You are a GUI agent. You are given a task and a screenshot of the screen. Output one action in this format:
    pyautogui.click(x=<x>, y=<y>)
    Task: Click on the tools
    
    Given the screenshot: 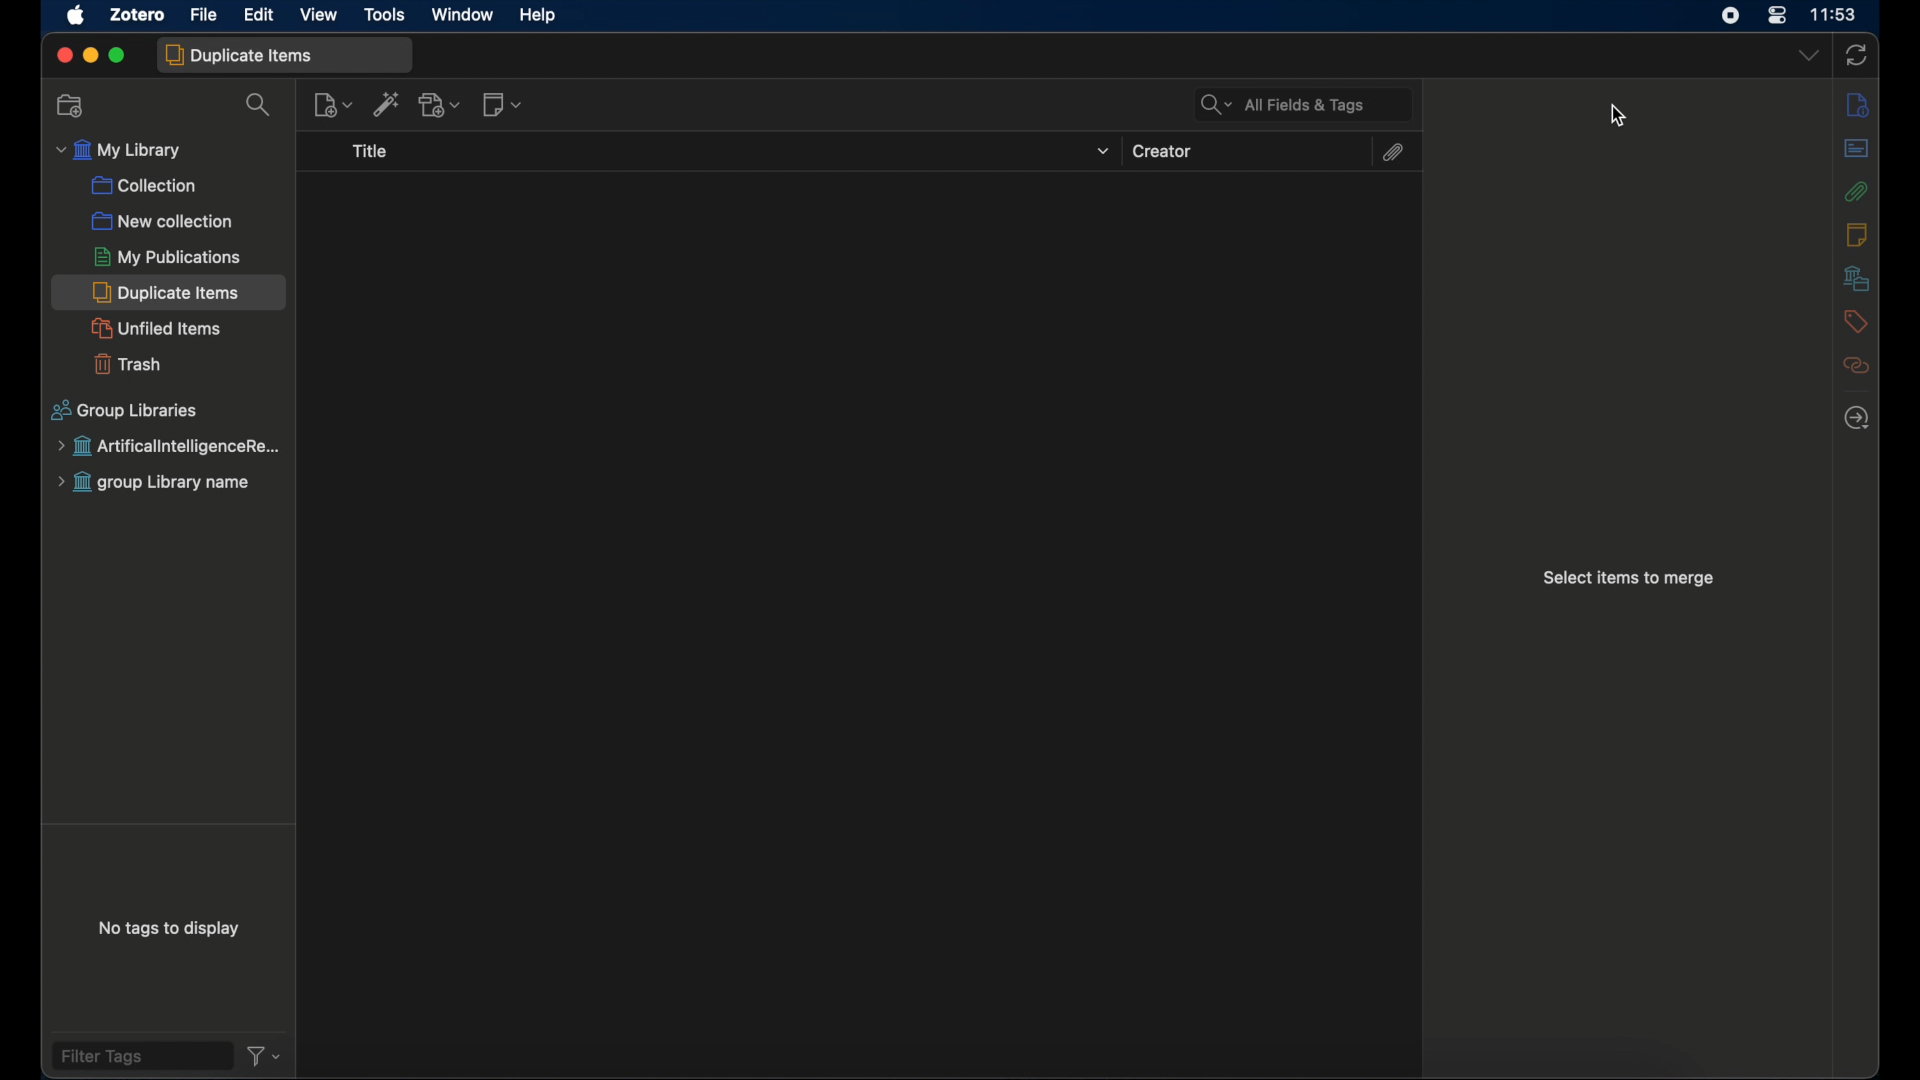 What is the action you would take?
    pyautogui.click(x=386, y=16)
    